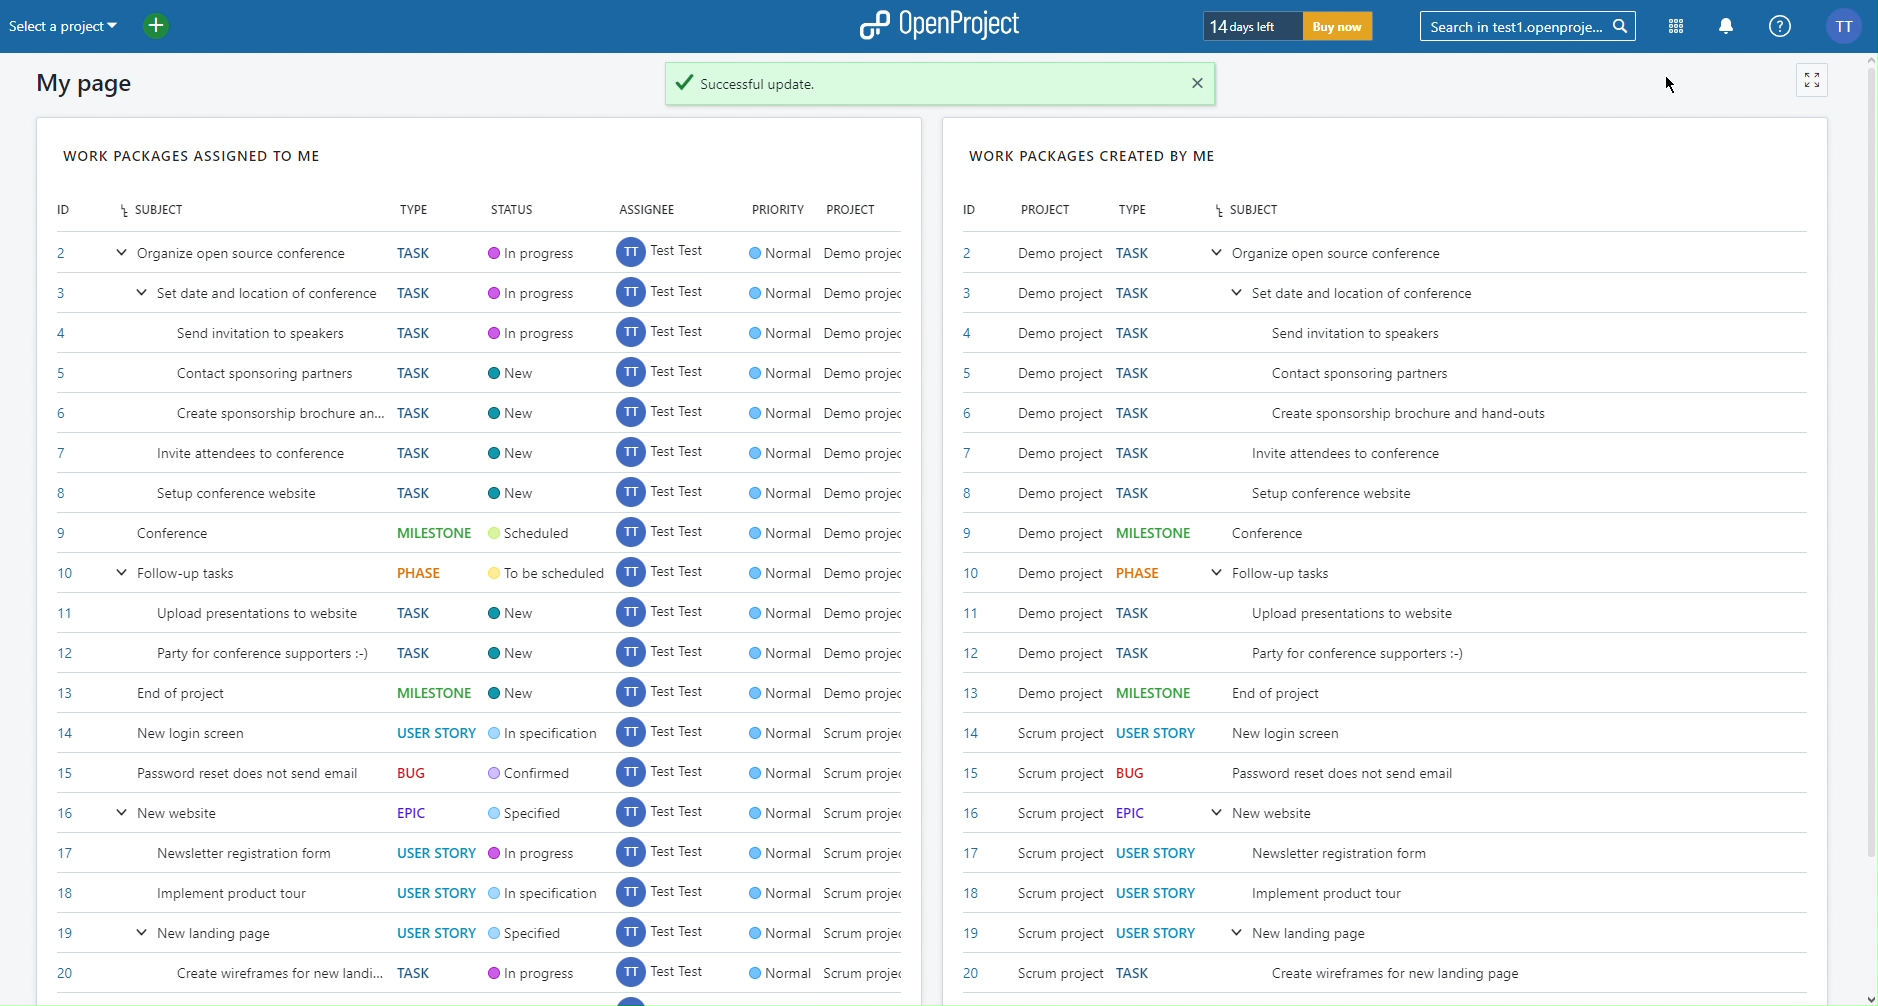 Image resolution: width=1878 pixels, height=1006 pixels. I want to click on In specification, so click(542, 736).